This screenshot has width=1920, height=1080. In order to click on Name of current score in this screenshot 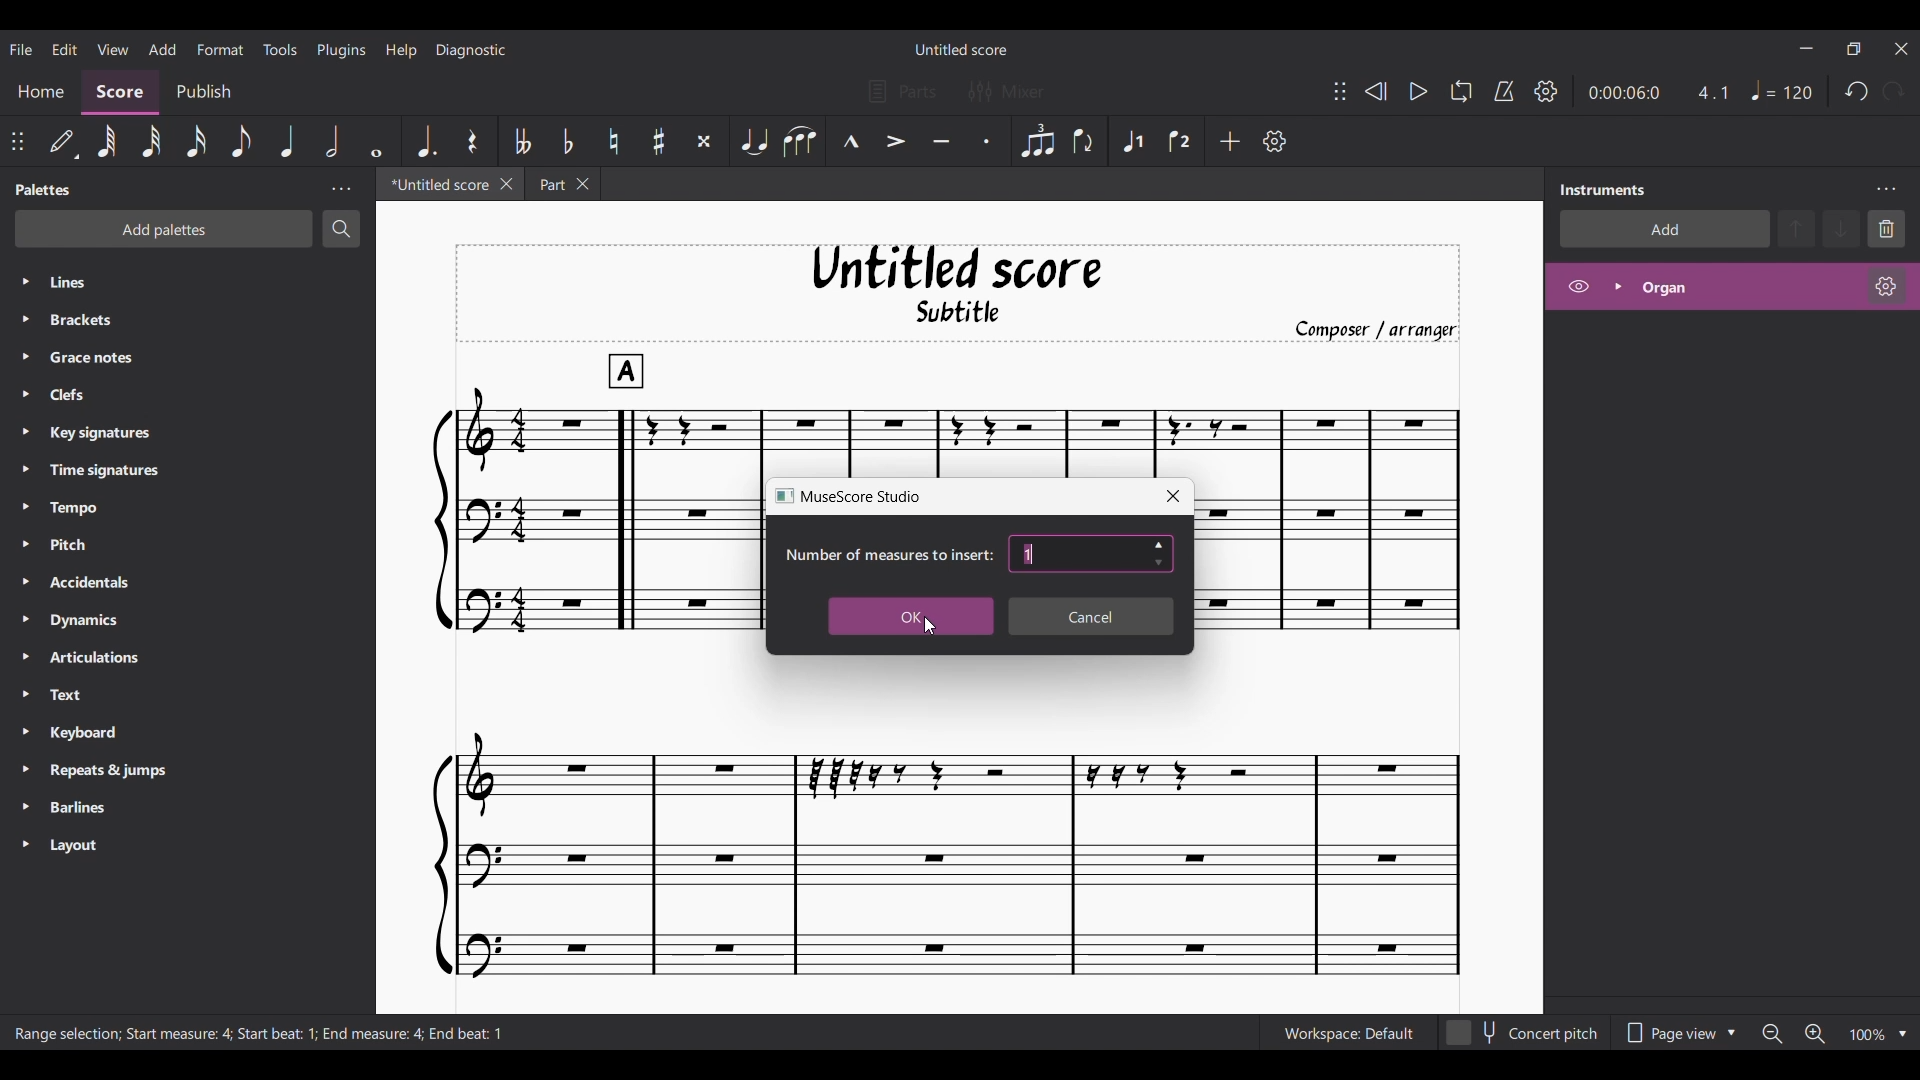, I will do `click(962, 49)`.